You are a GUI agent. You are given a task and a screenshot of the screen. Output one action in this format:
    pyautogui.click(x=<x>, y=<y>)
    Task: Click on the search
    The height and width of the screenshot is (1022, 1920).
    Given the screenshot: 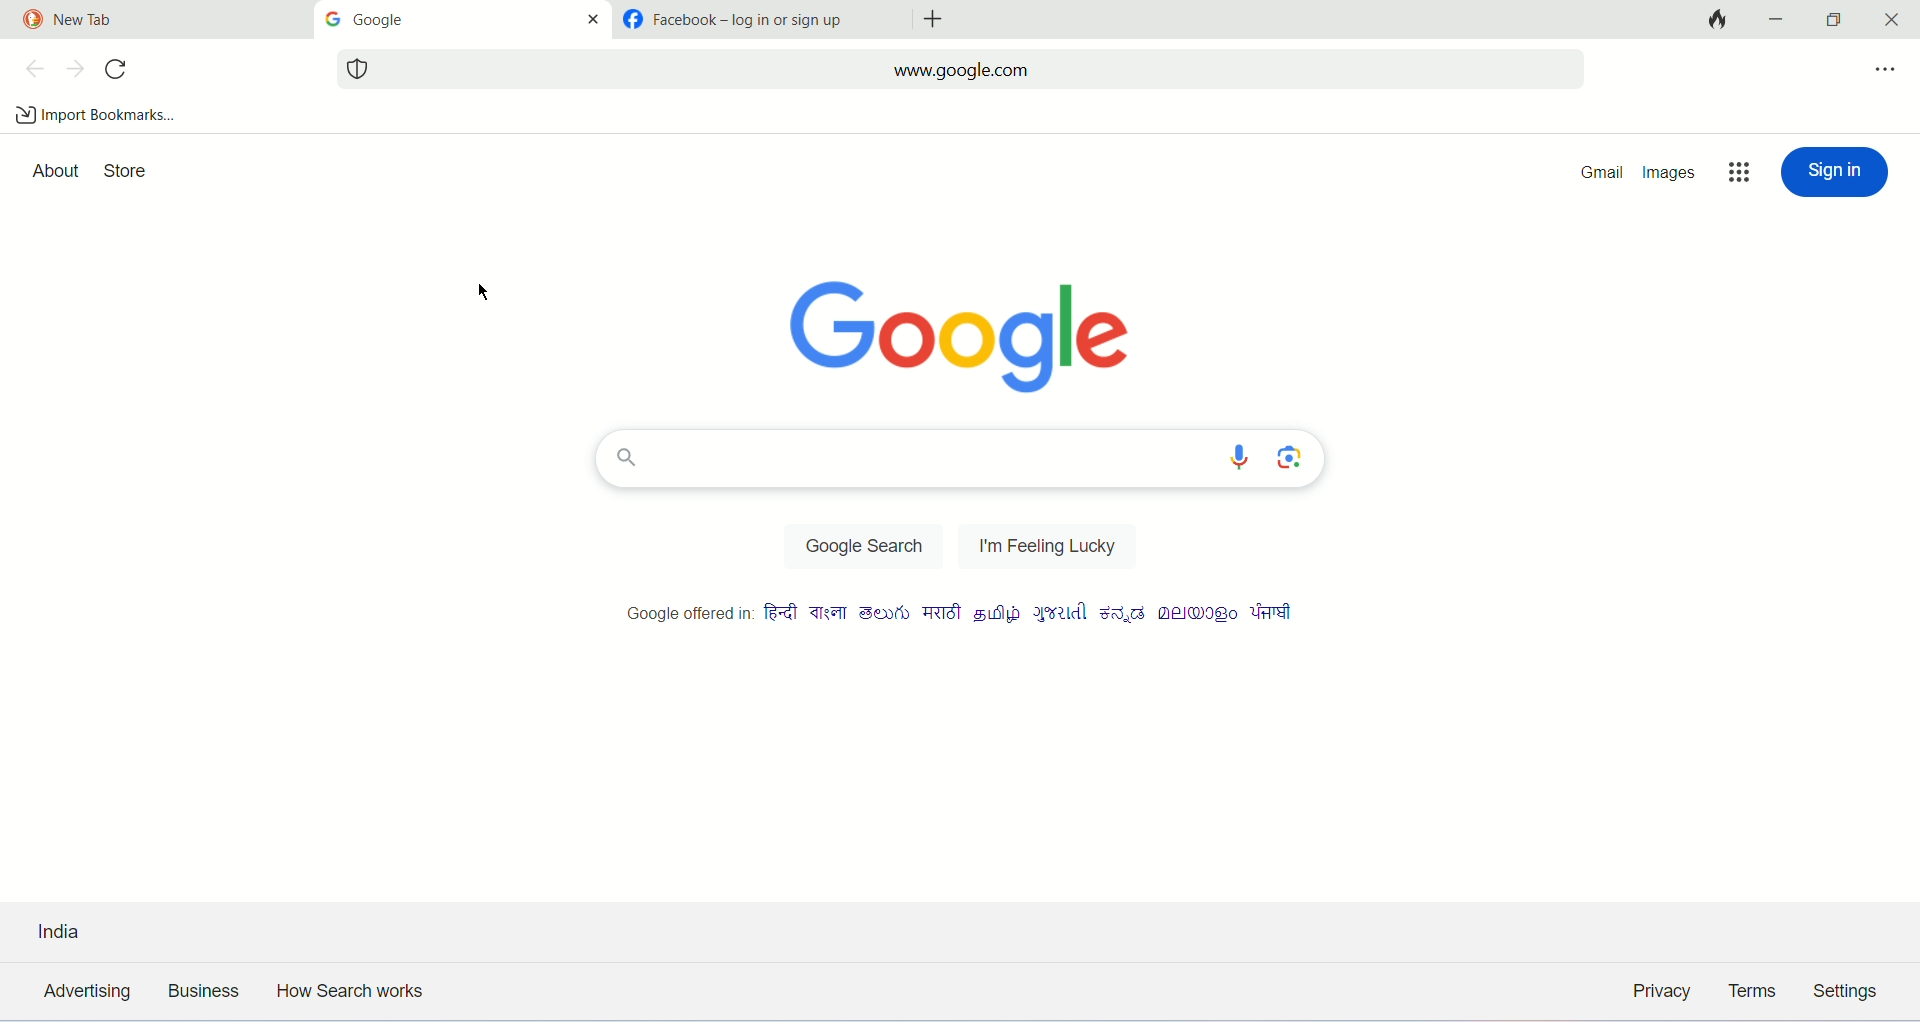 What is the action you would take?
    pyautogui.click(x=958, y=458)
    